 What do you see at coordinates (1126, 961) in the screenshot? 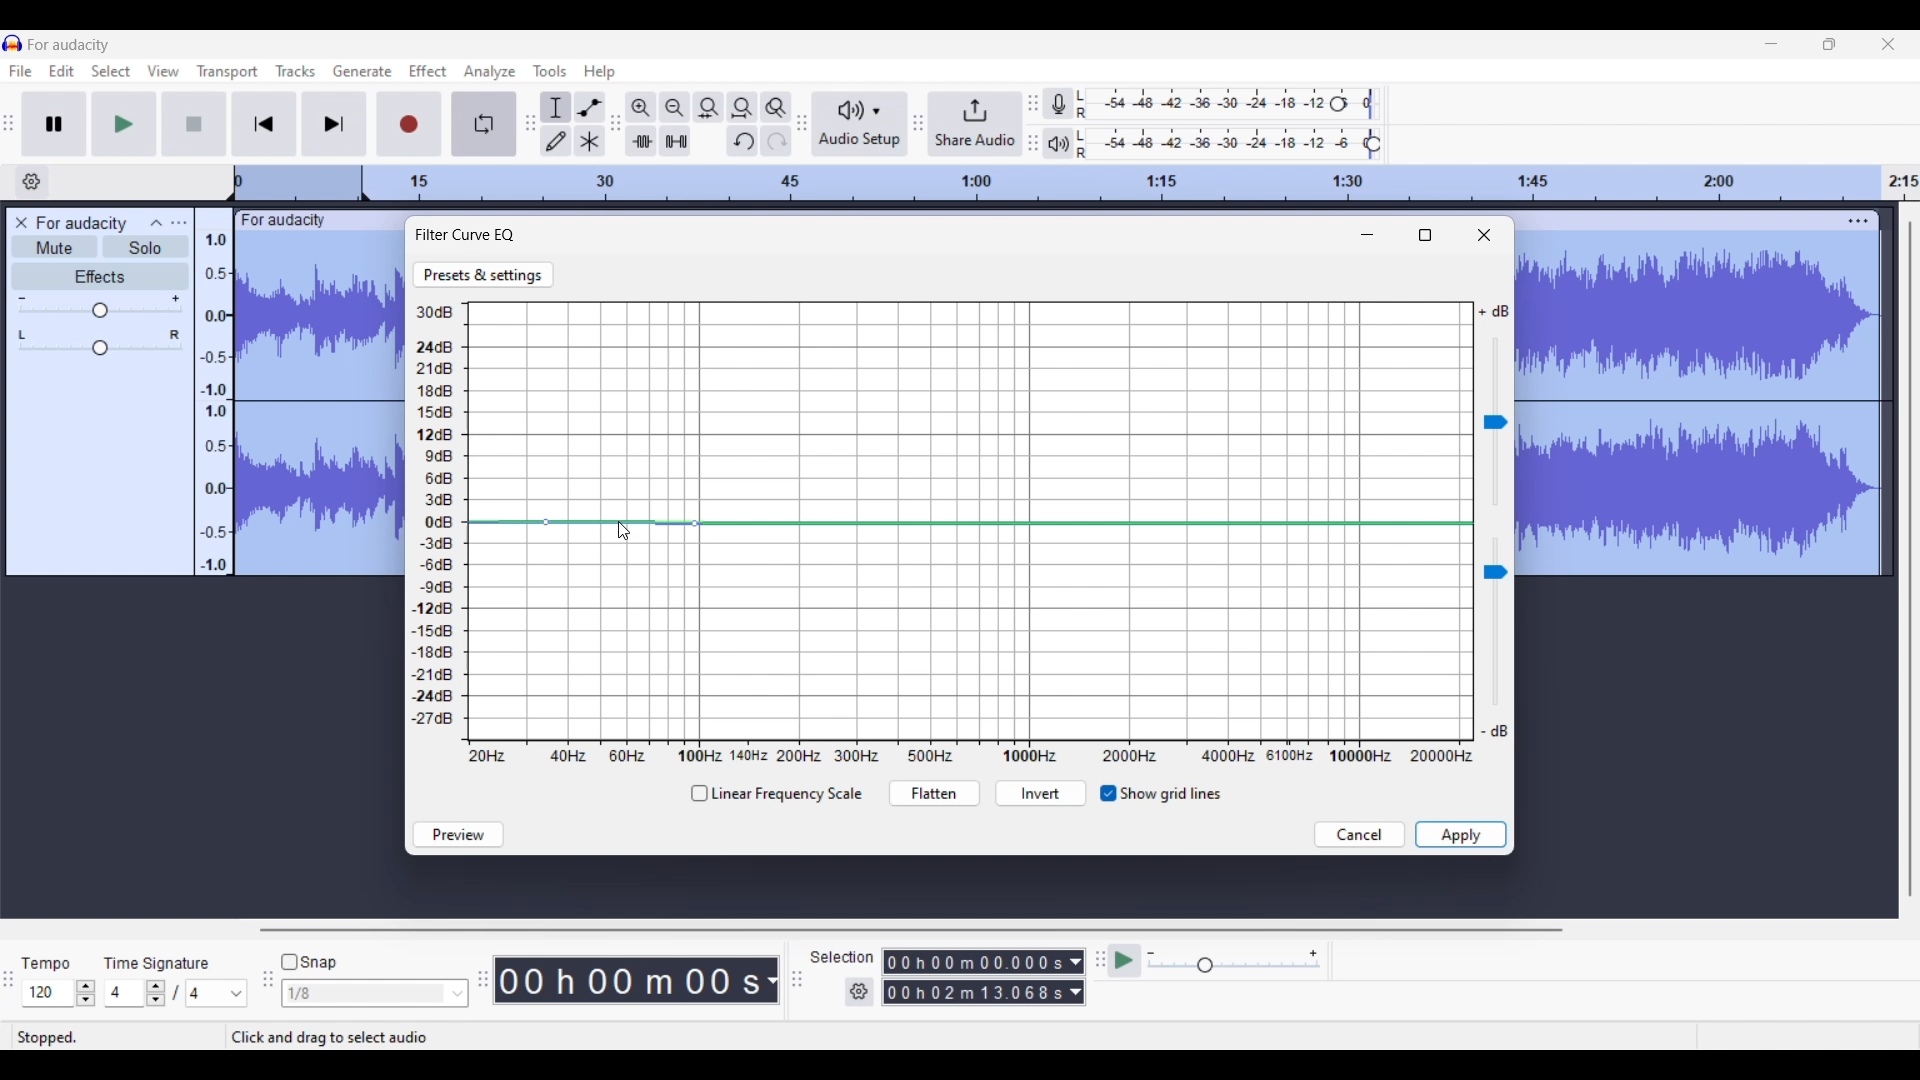
I see `Play-at-speed/Play-at-speed once` at bounding box center [1126, 961].